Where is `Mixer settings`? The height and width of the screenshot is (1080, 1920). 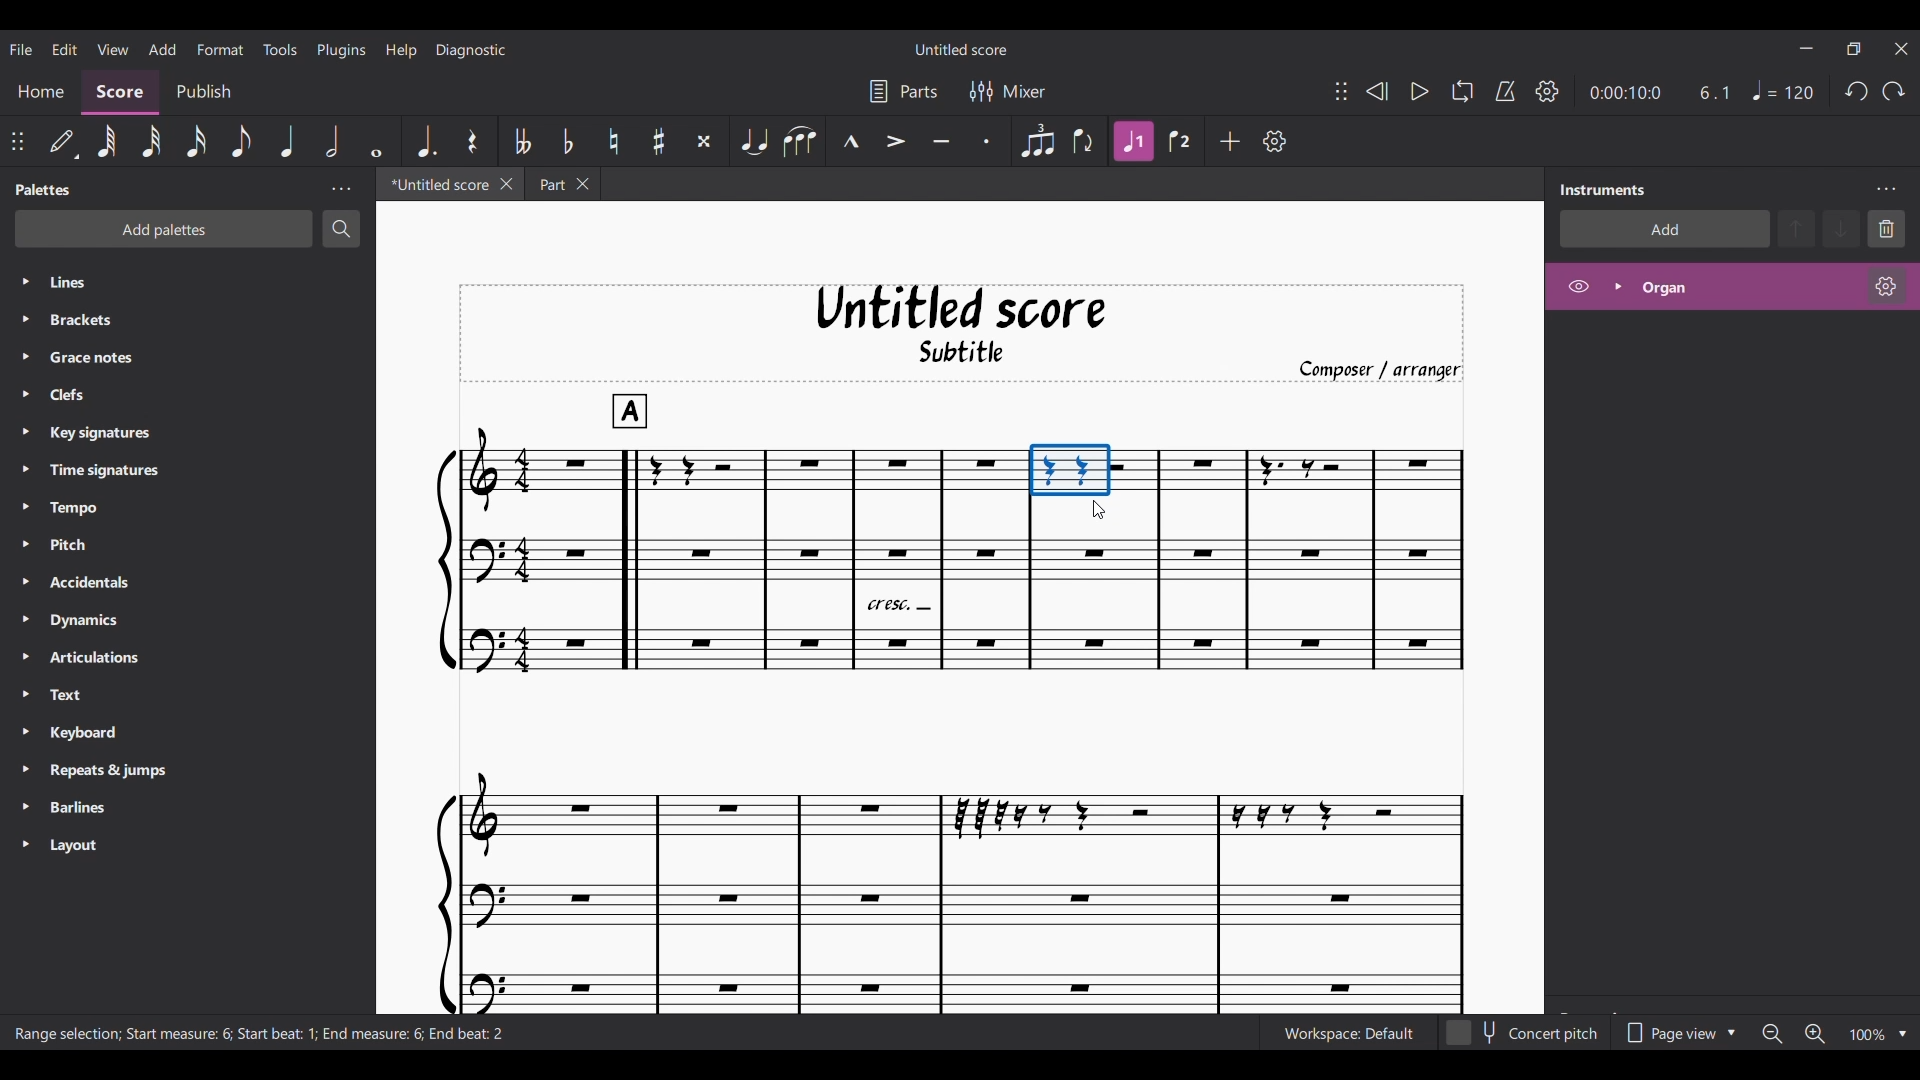 Mixer settings is located at coordinates (1009, 92).